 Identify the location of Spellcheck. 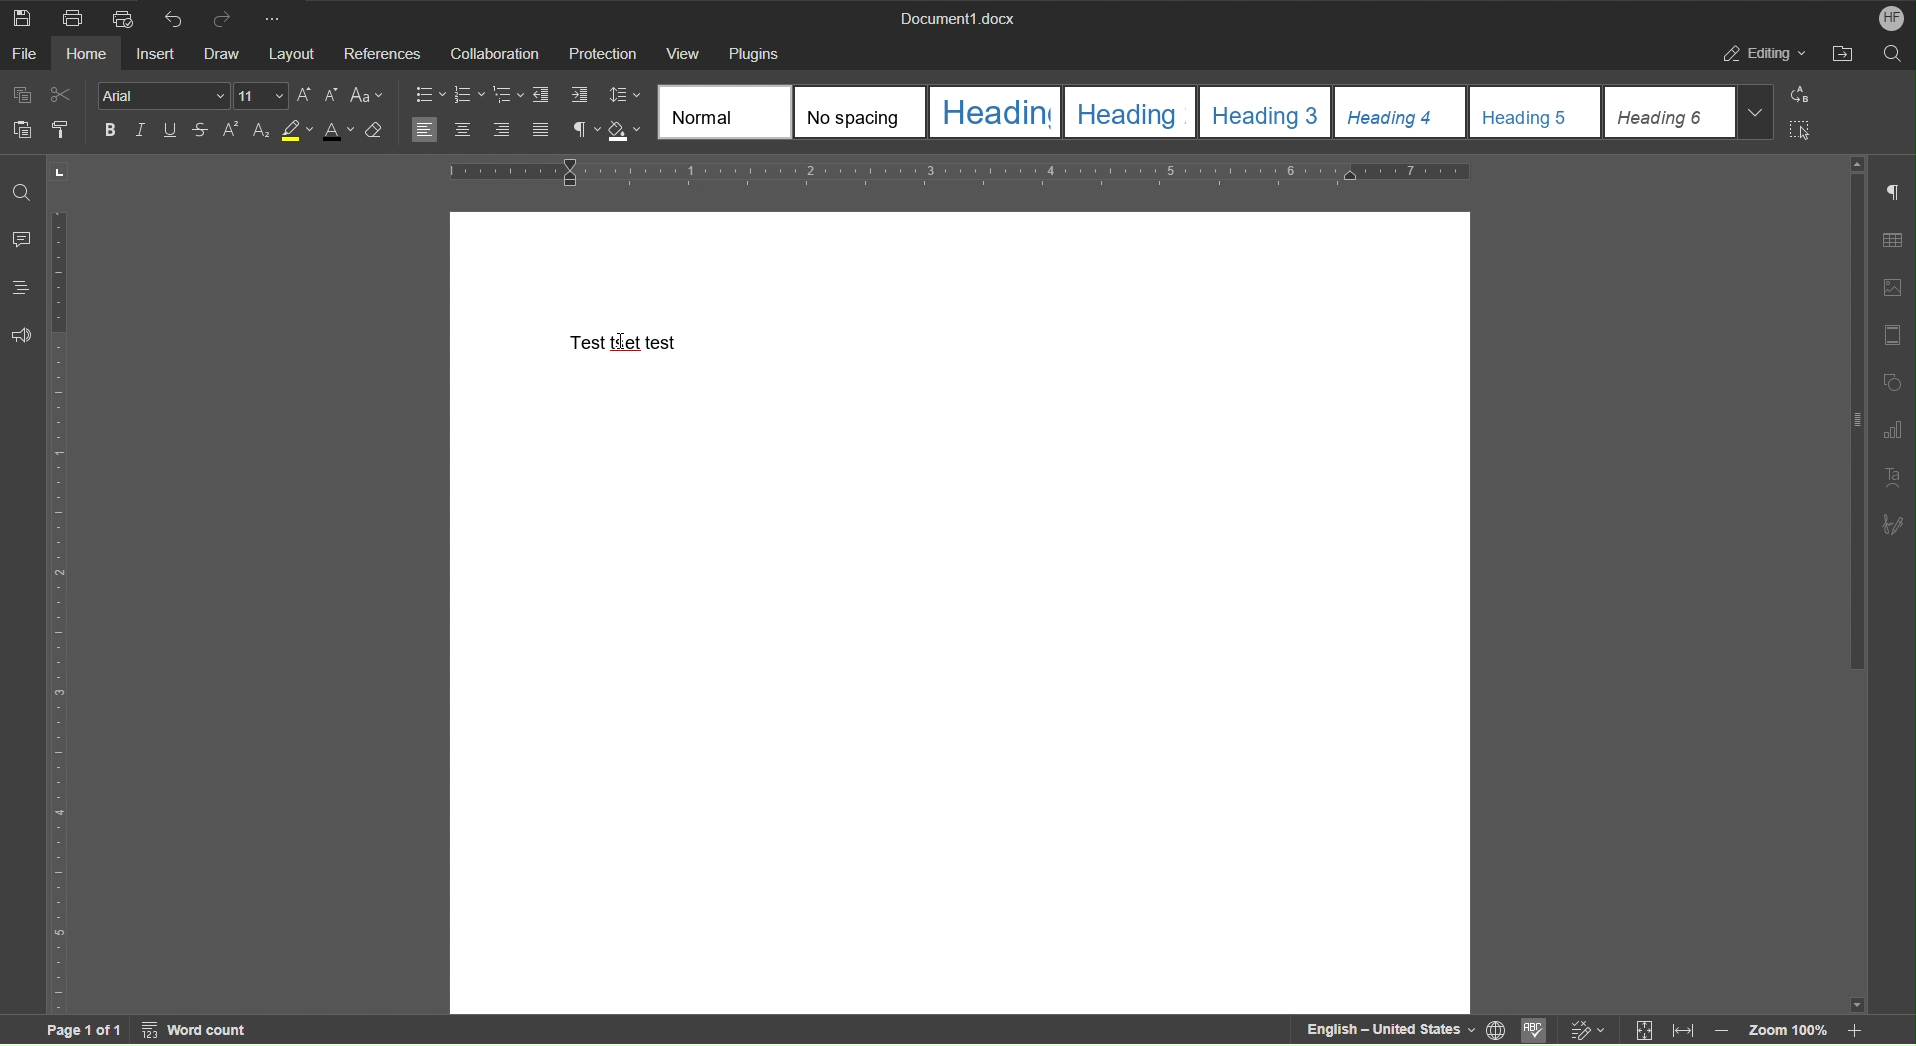
(1538, 1032).